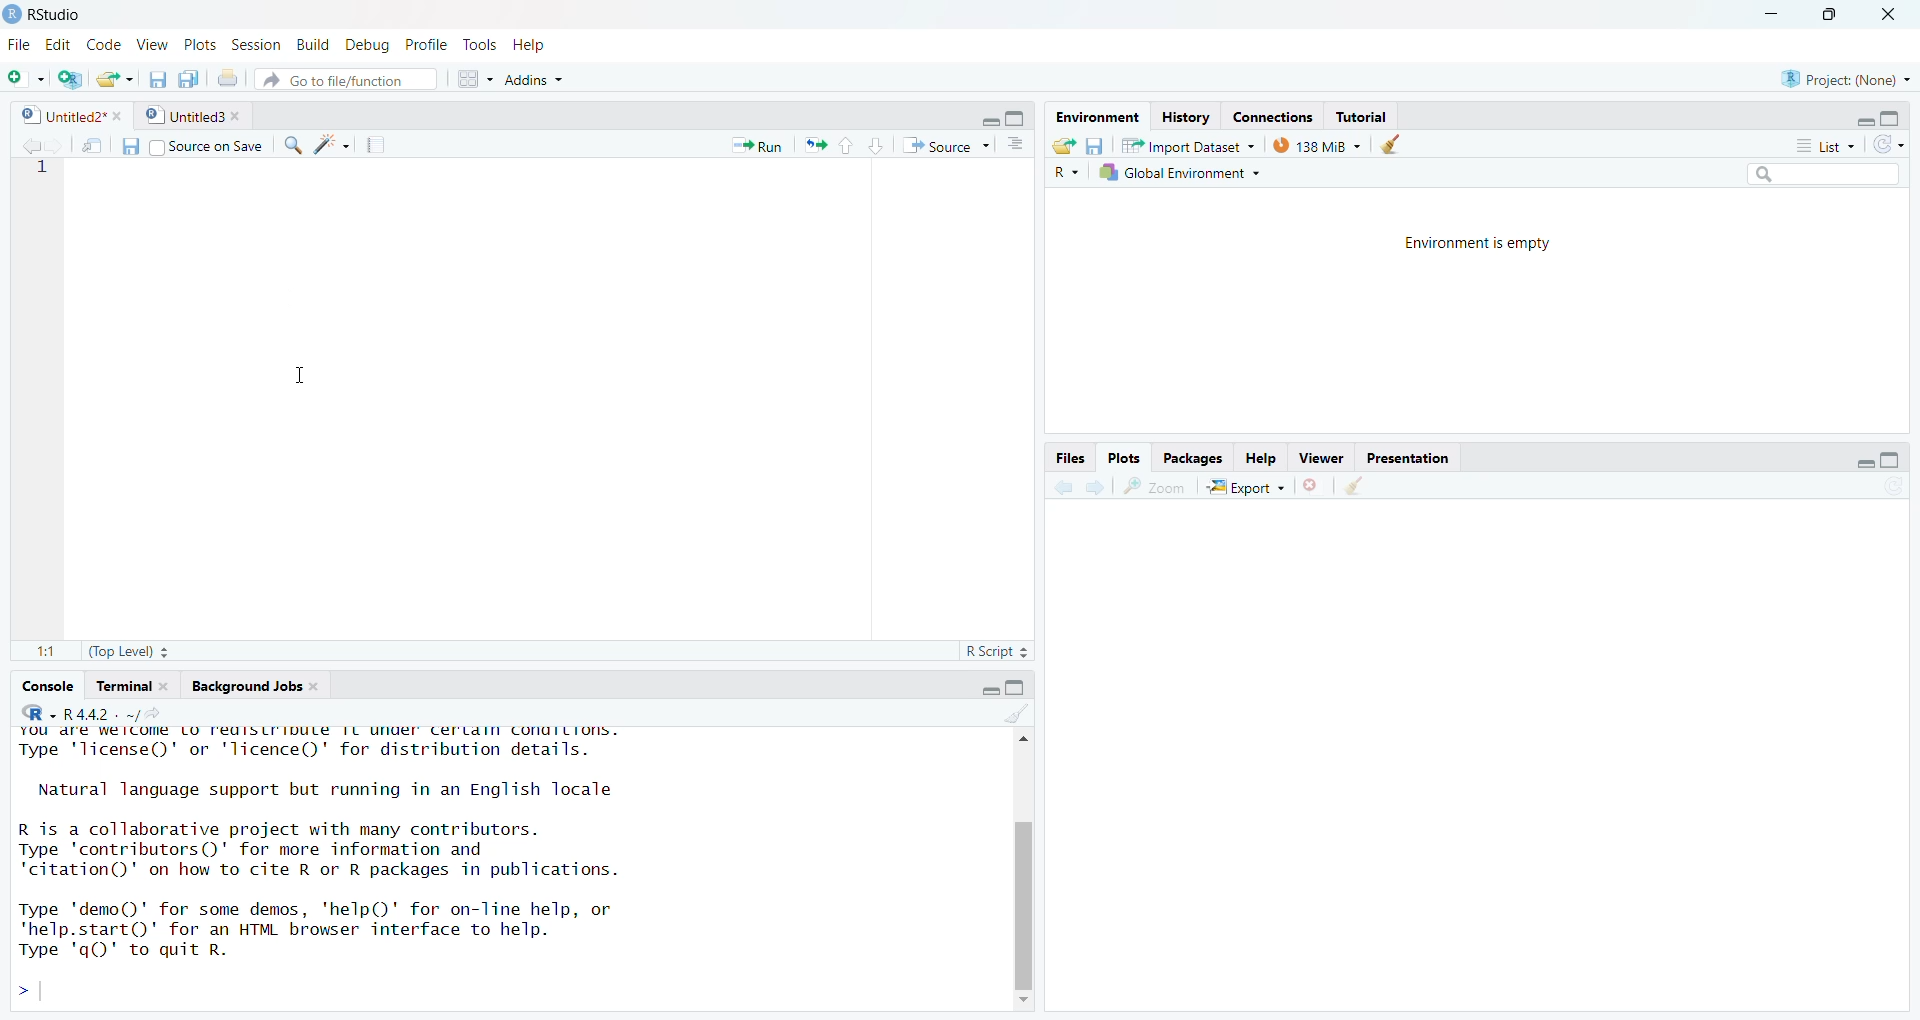 The image size is (1920, 1020). What do you see at coordinates (380, 145) in the screenshot?
I see `Compile report` at bounding box center [380, 145].